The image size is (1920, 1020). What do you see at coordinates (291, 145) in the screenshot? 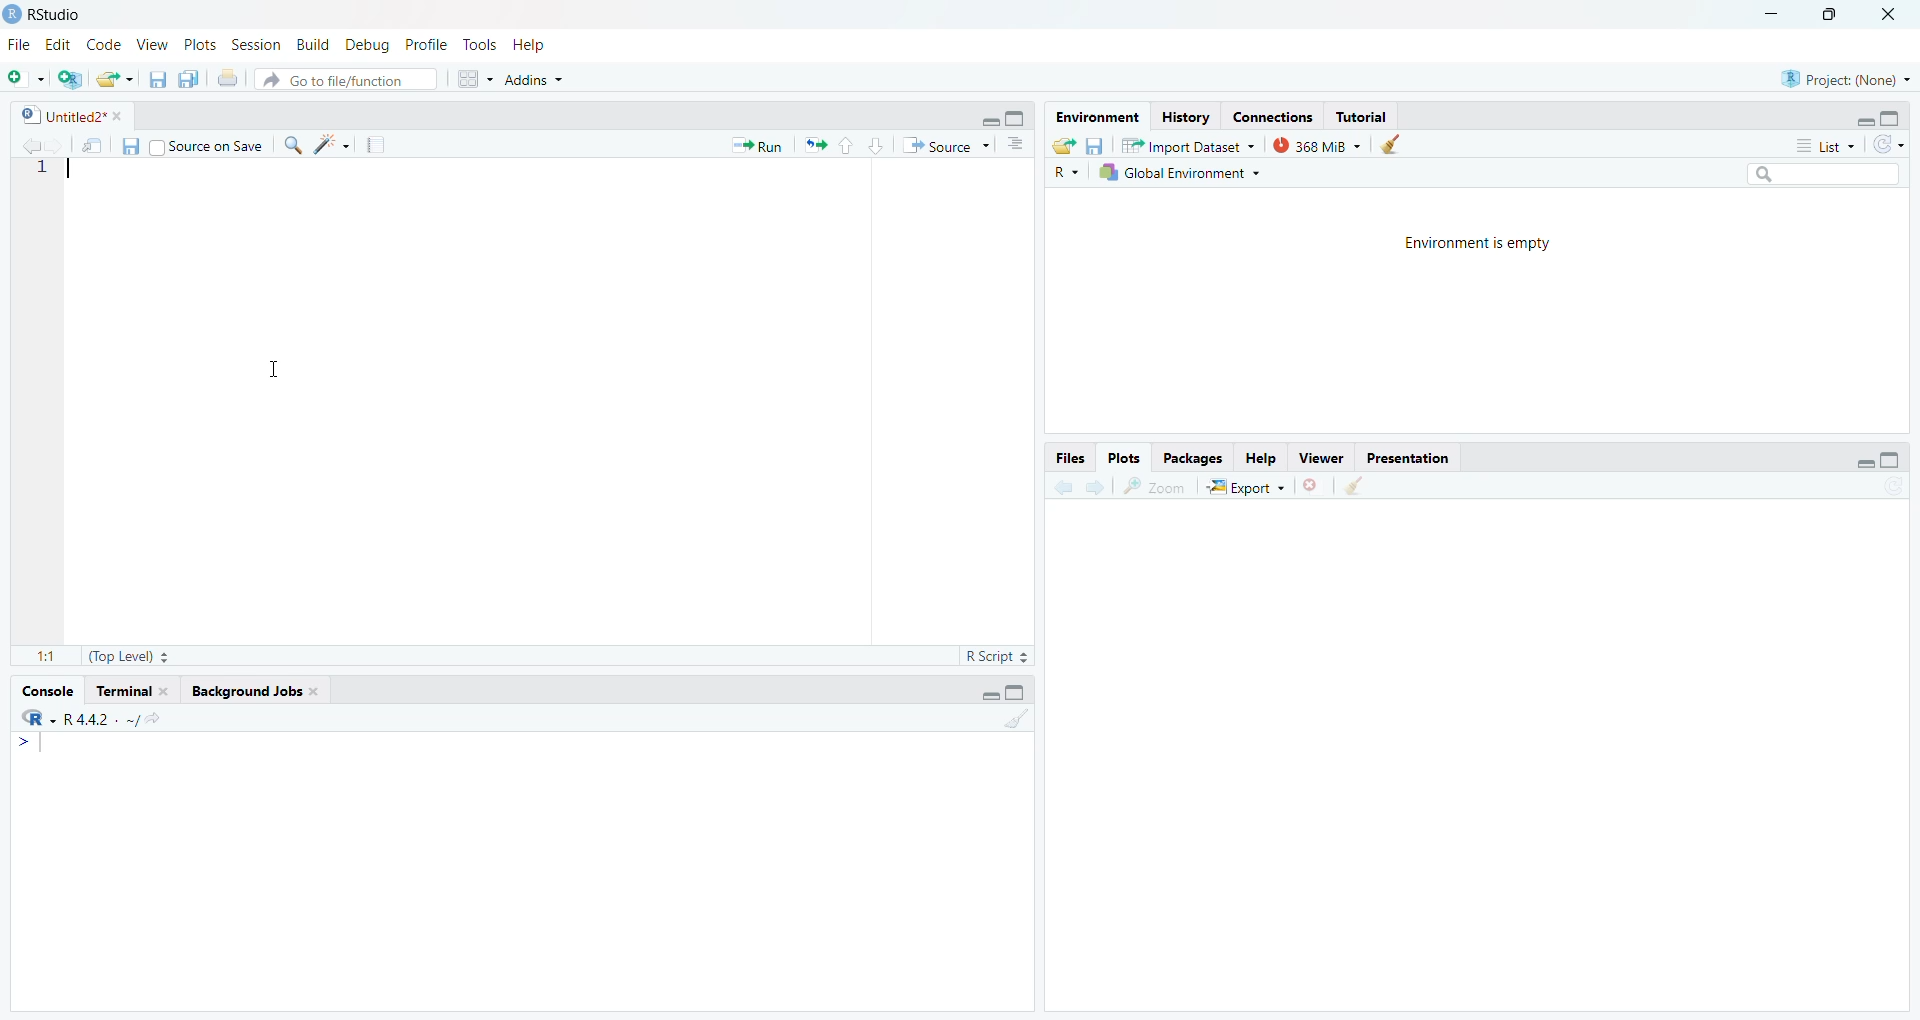
I see `search` at bounding box center [291, 145].